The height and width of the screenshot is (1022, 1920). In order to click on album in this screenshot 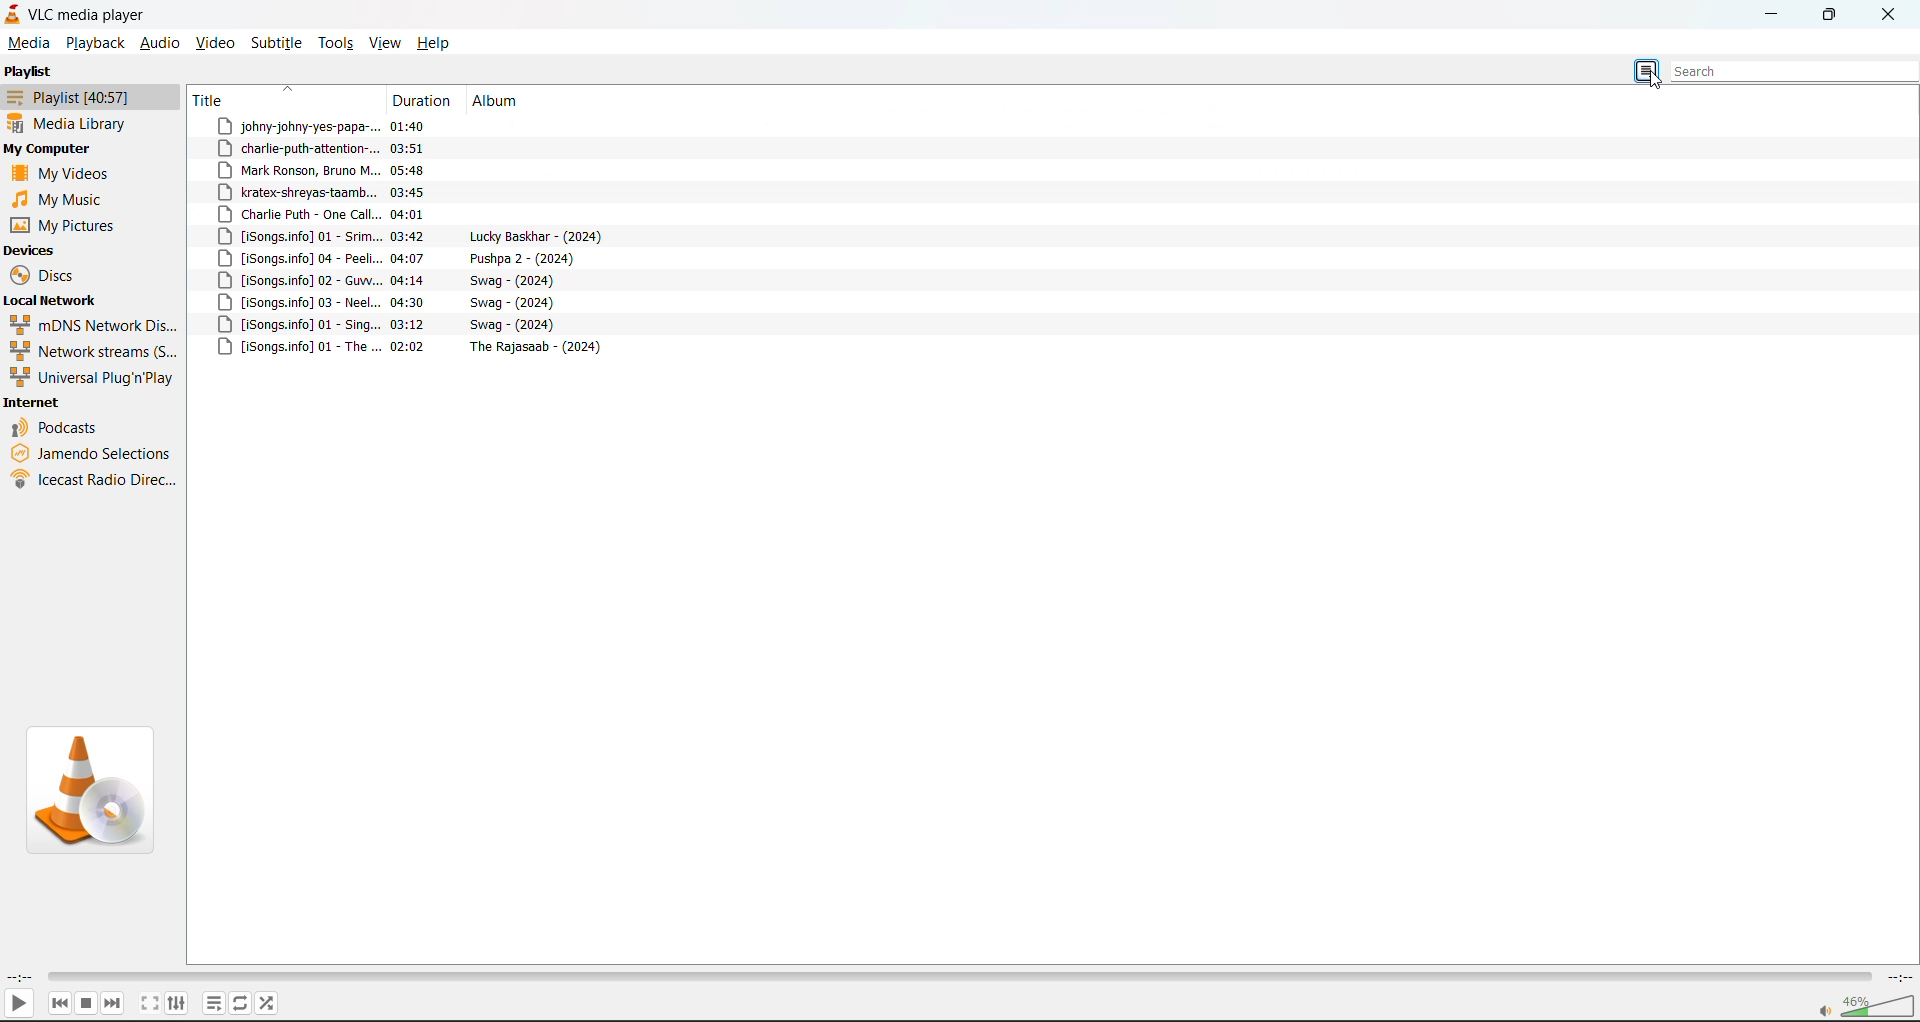, I will do `click(496, 102)`.